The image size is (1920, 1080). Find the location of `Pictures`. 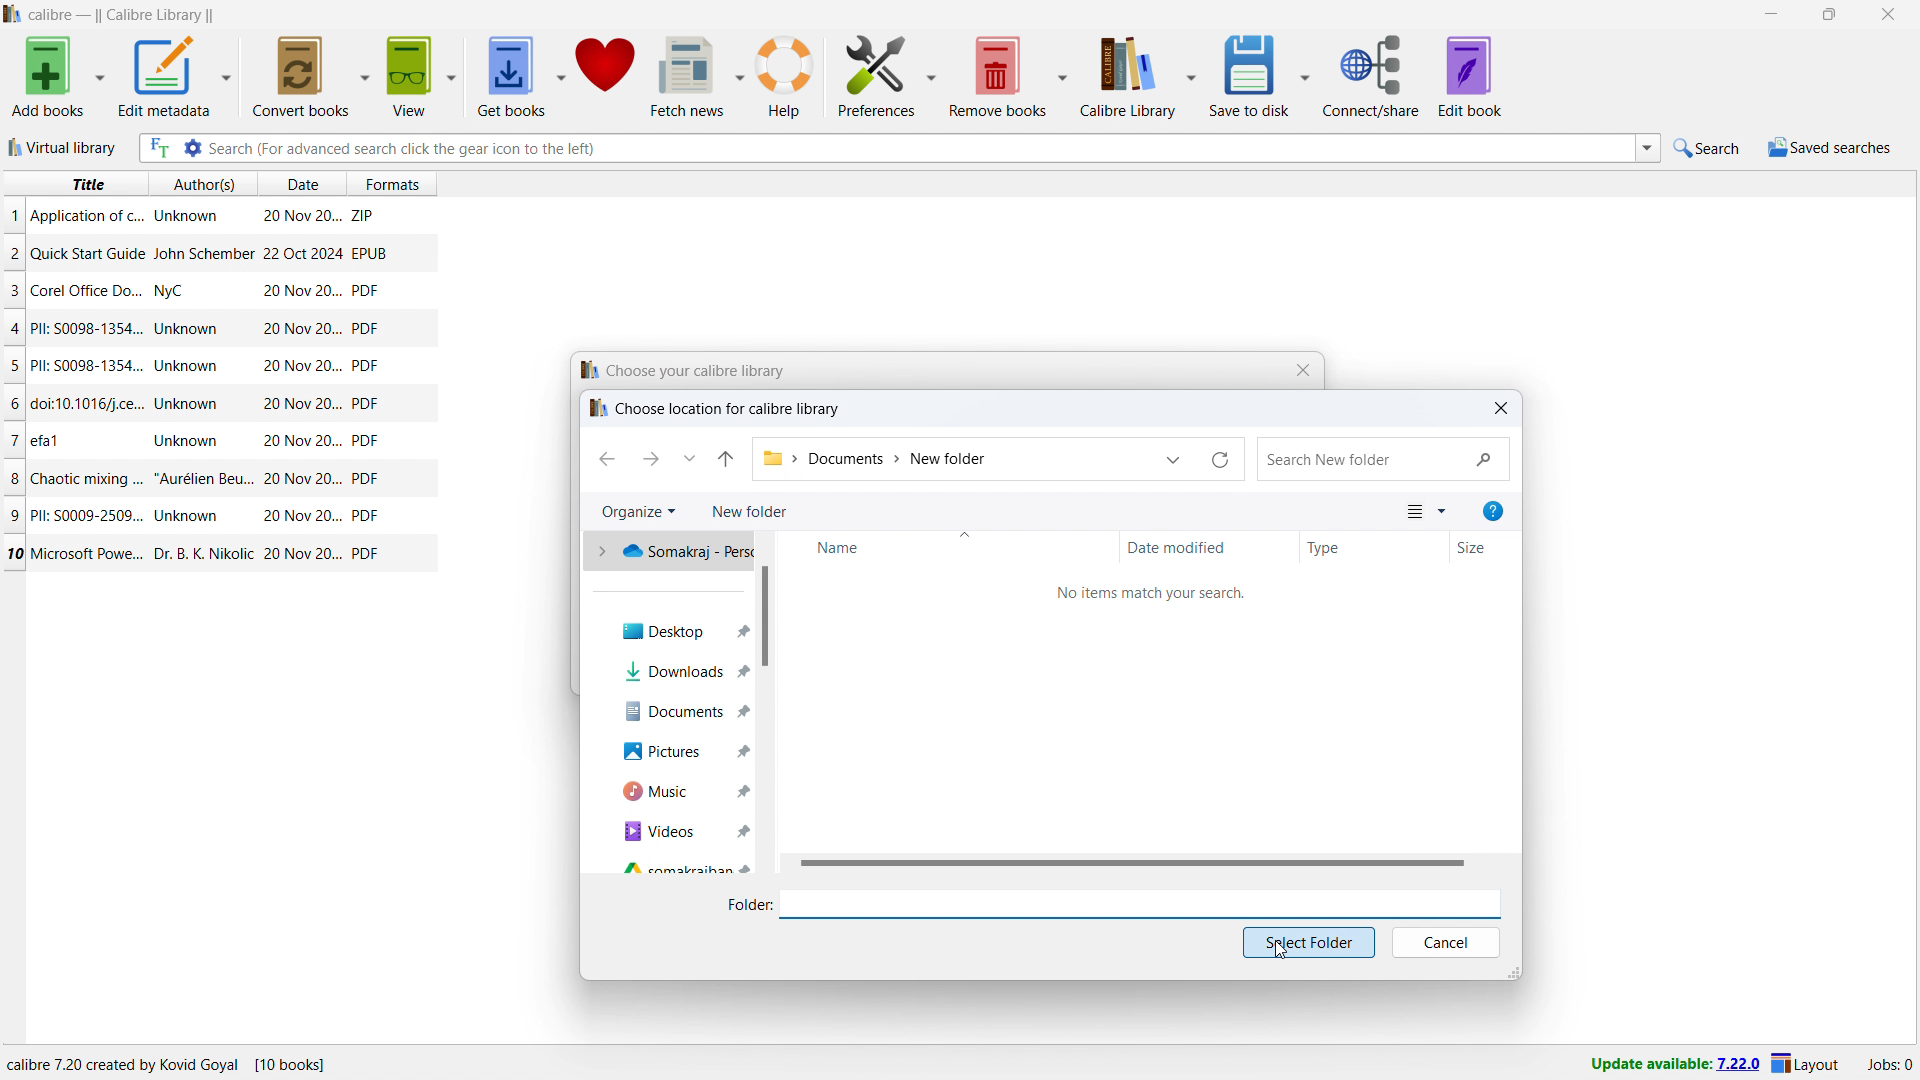

Pictures is located at coordinates (668, 752).